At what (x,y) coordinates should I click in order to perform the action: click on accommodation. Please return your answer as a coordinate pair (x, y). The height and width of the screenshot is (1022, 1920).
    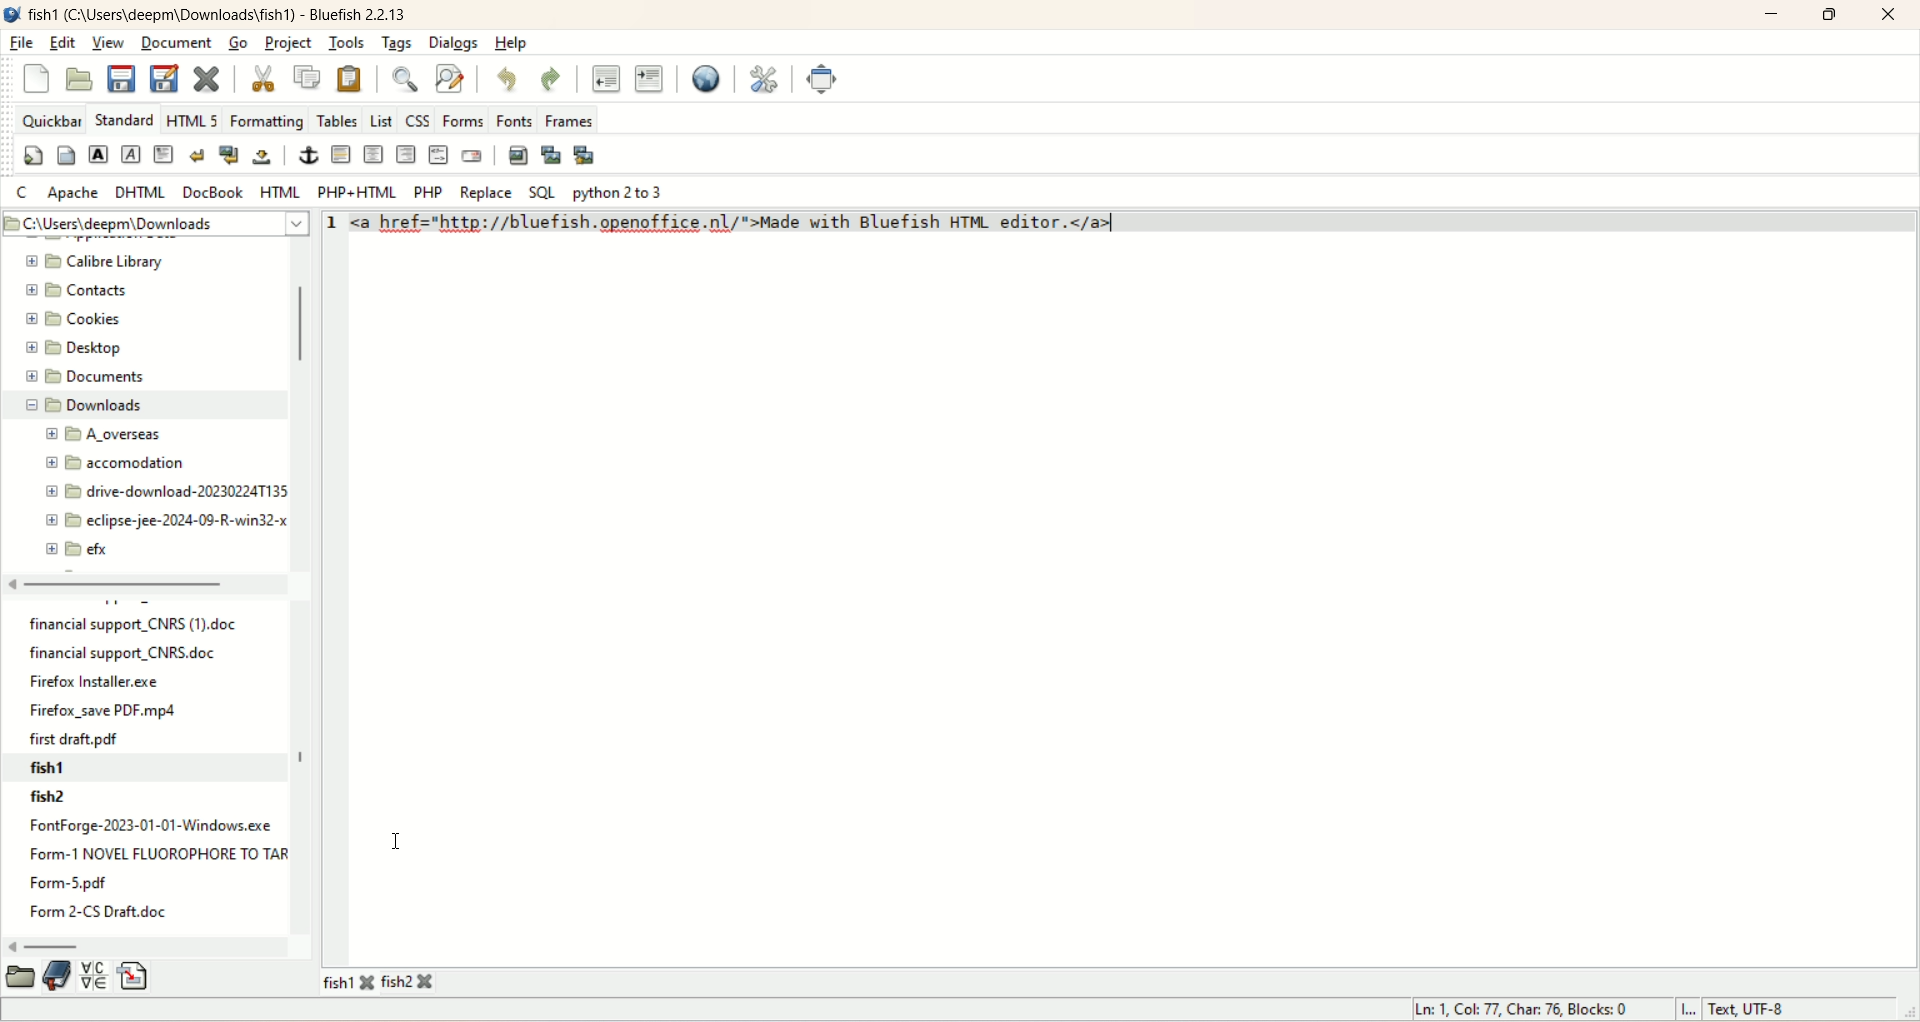
    Looking at the image, I should click on (116, 463).